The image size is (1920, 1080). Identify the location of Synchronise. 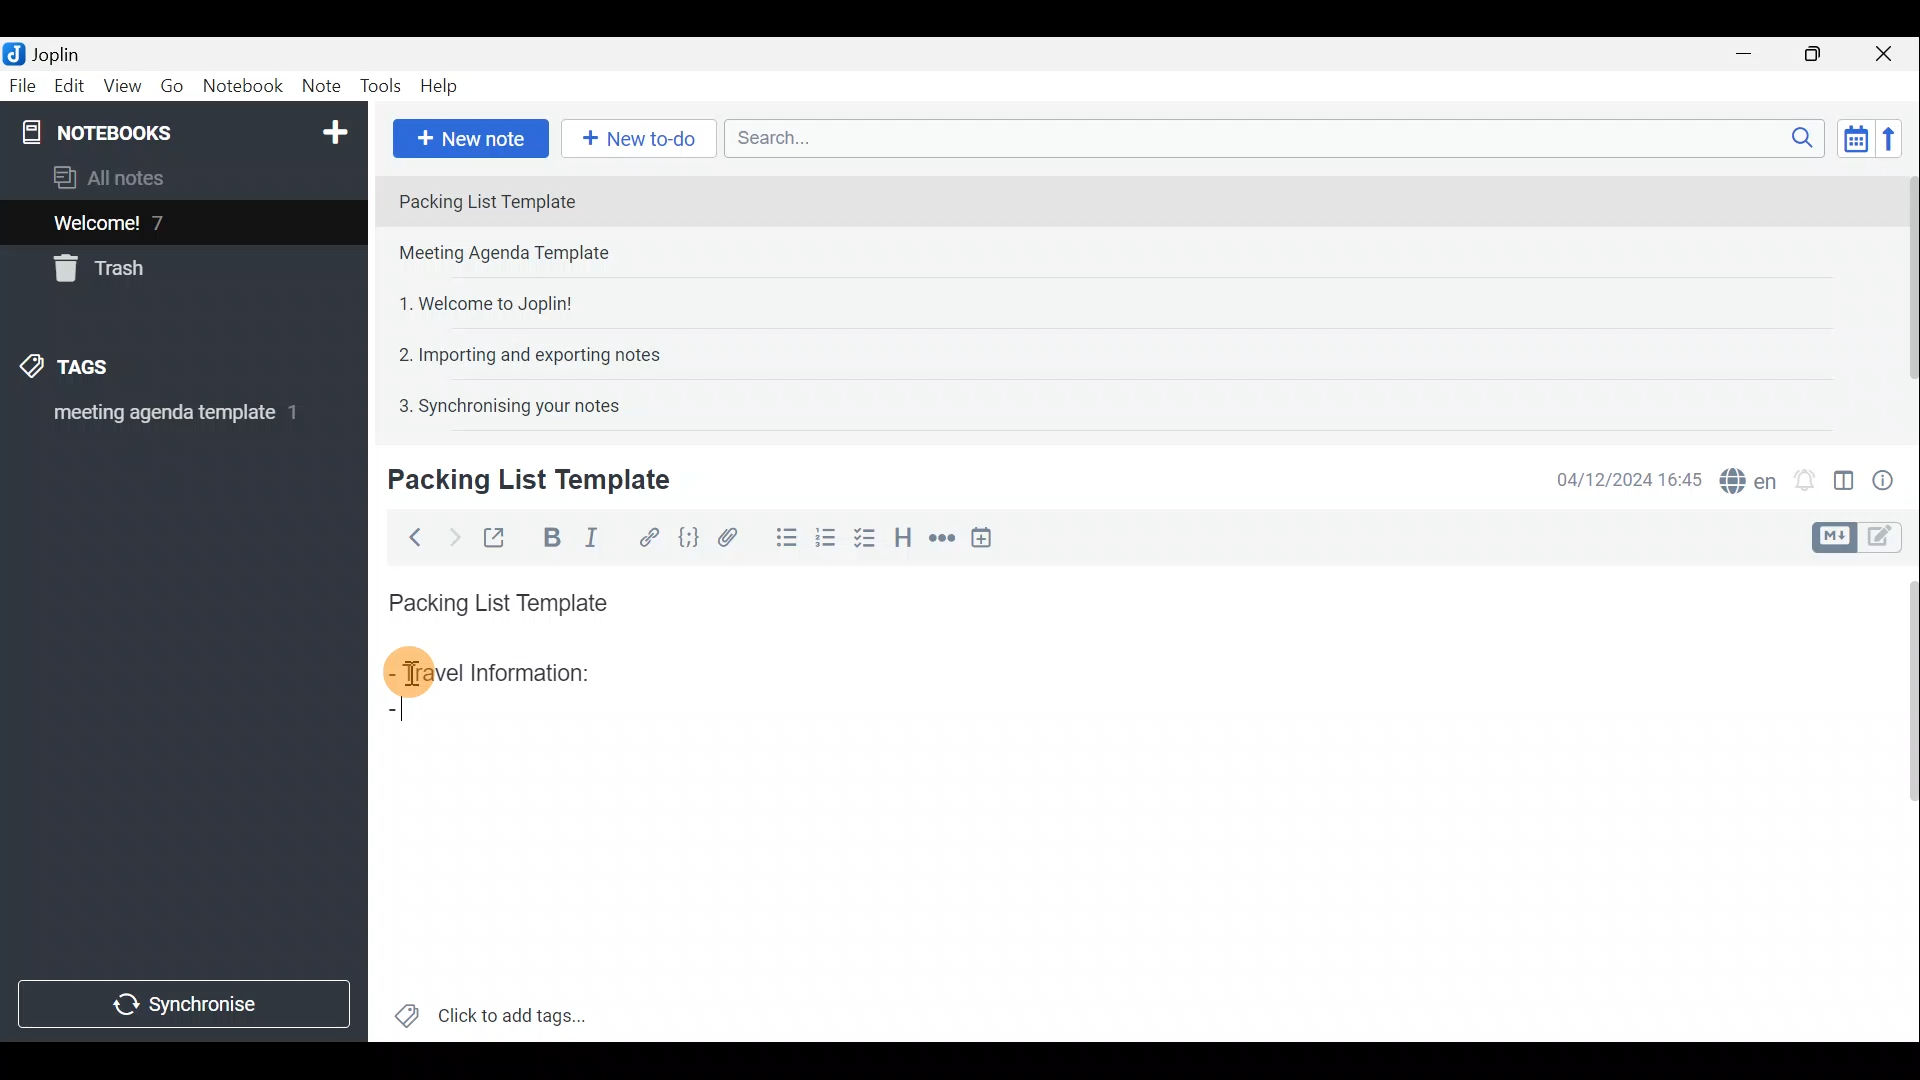
(187, 1007).